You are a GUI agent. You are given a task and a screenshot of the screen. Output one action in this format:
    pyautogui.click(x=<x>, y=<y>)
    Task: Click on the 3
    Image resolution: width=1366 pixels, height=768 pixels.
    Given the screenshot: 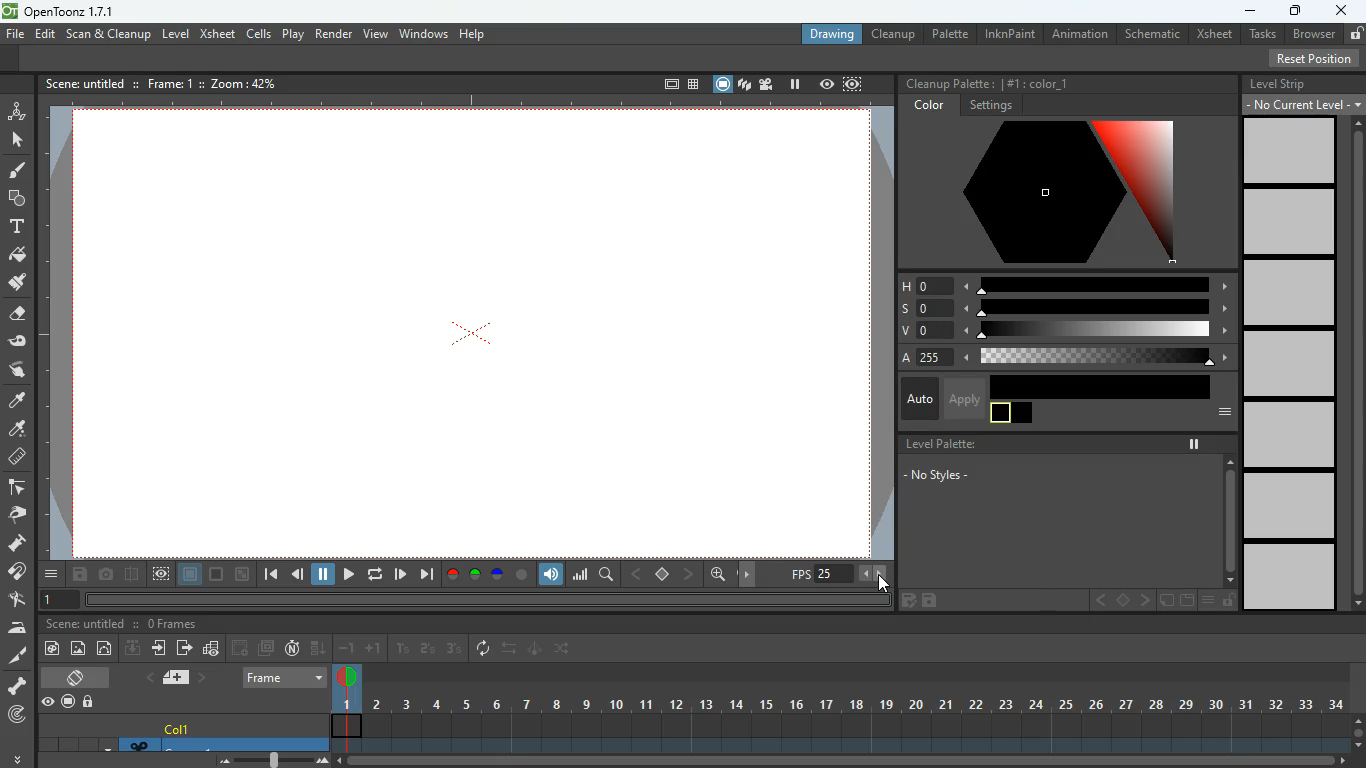 What is the action you would take?
    pyautogui.click(x=453, y=649)
    